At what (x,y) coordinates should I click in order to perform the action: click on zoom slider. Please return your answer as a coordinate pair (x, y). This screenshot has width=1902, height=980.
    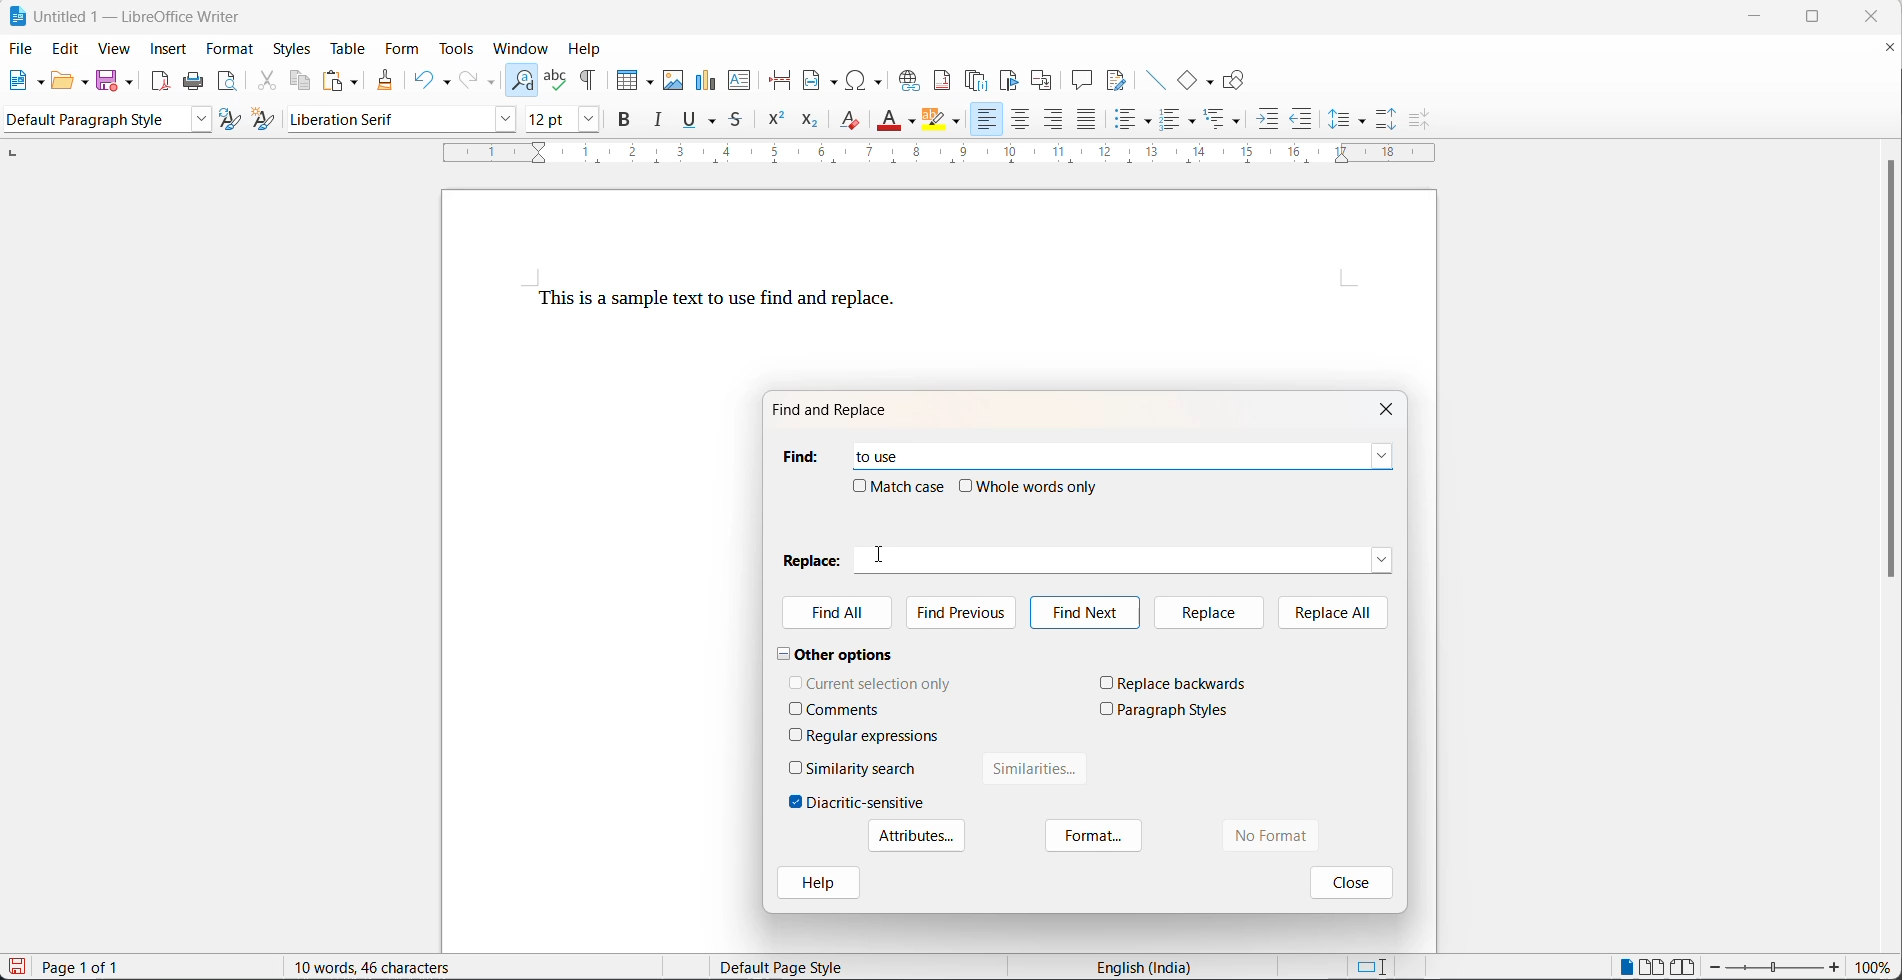
    Looking at the image, I should click on (1774, 968).